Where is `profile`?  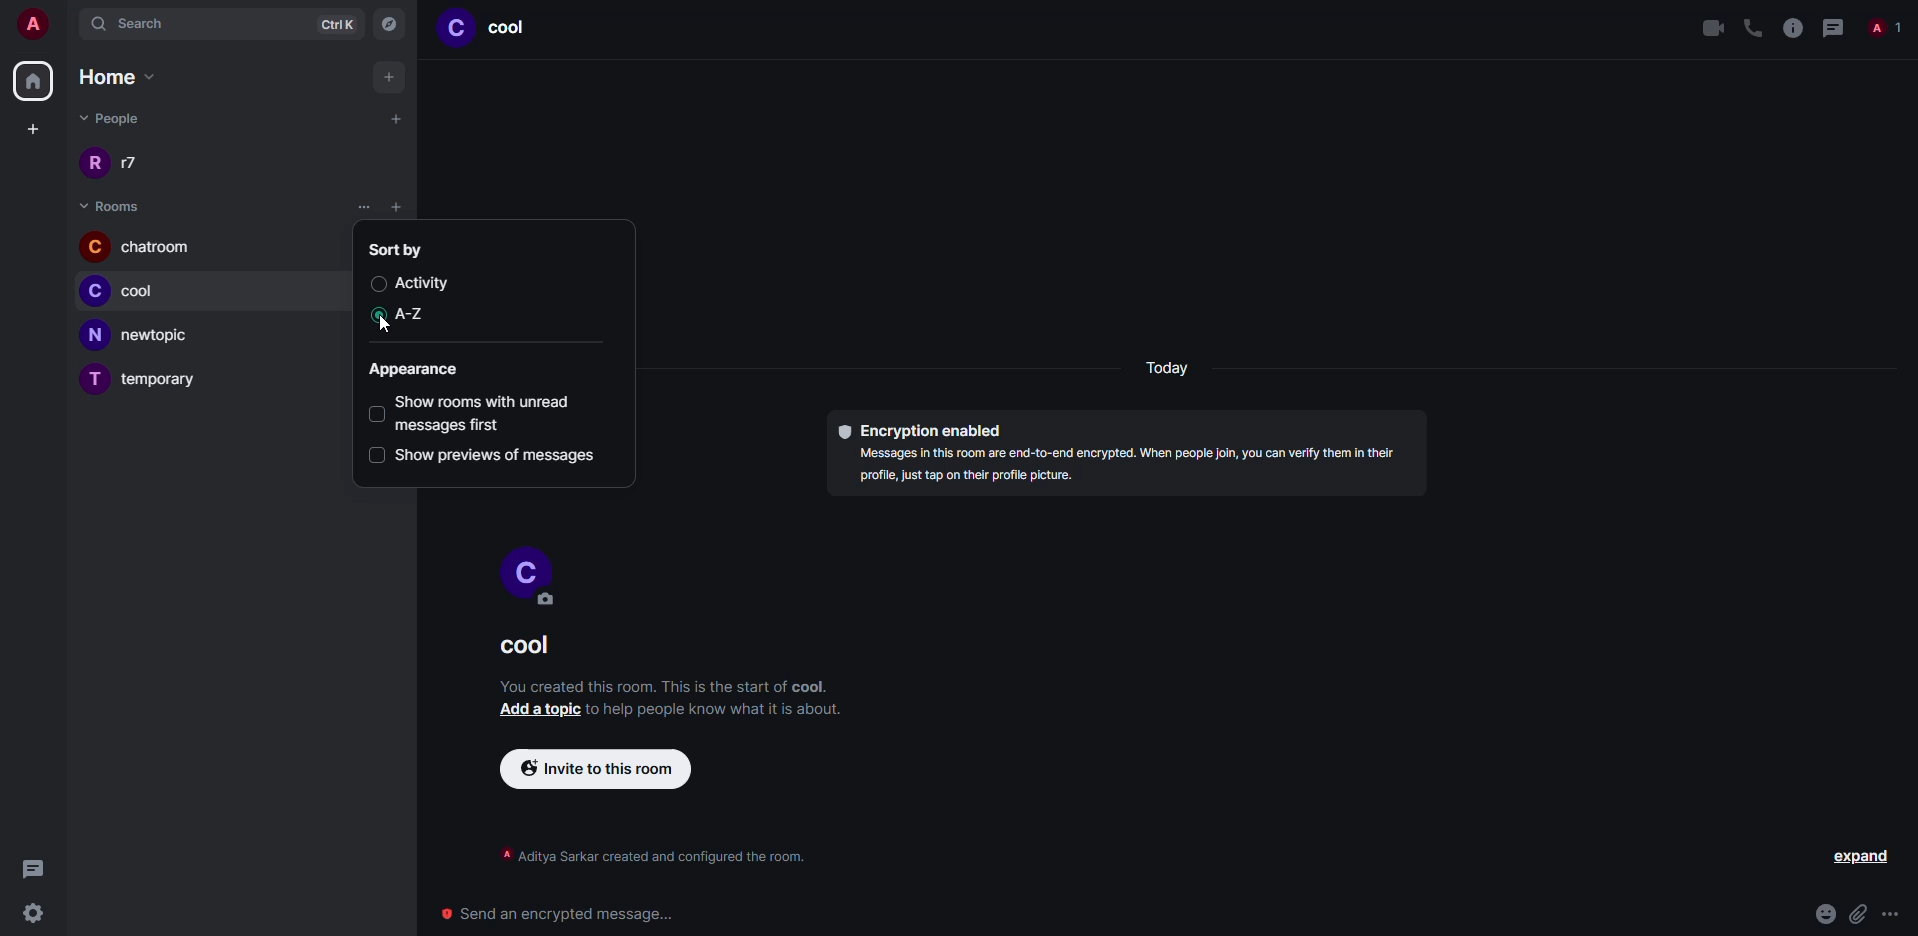
profile is located at coordinates (88, 291).